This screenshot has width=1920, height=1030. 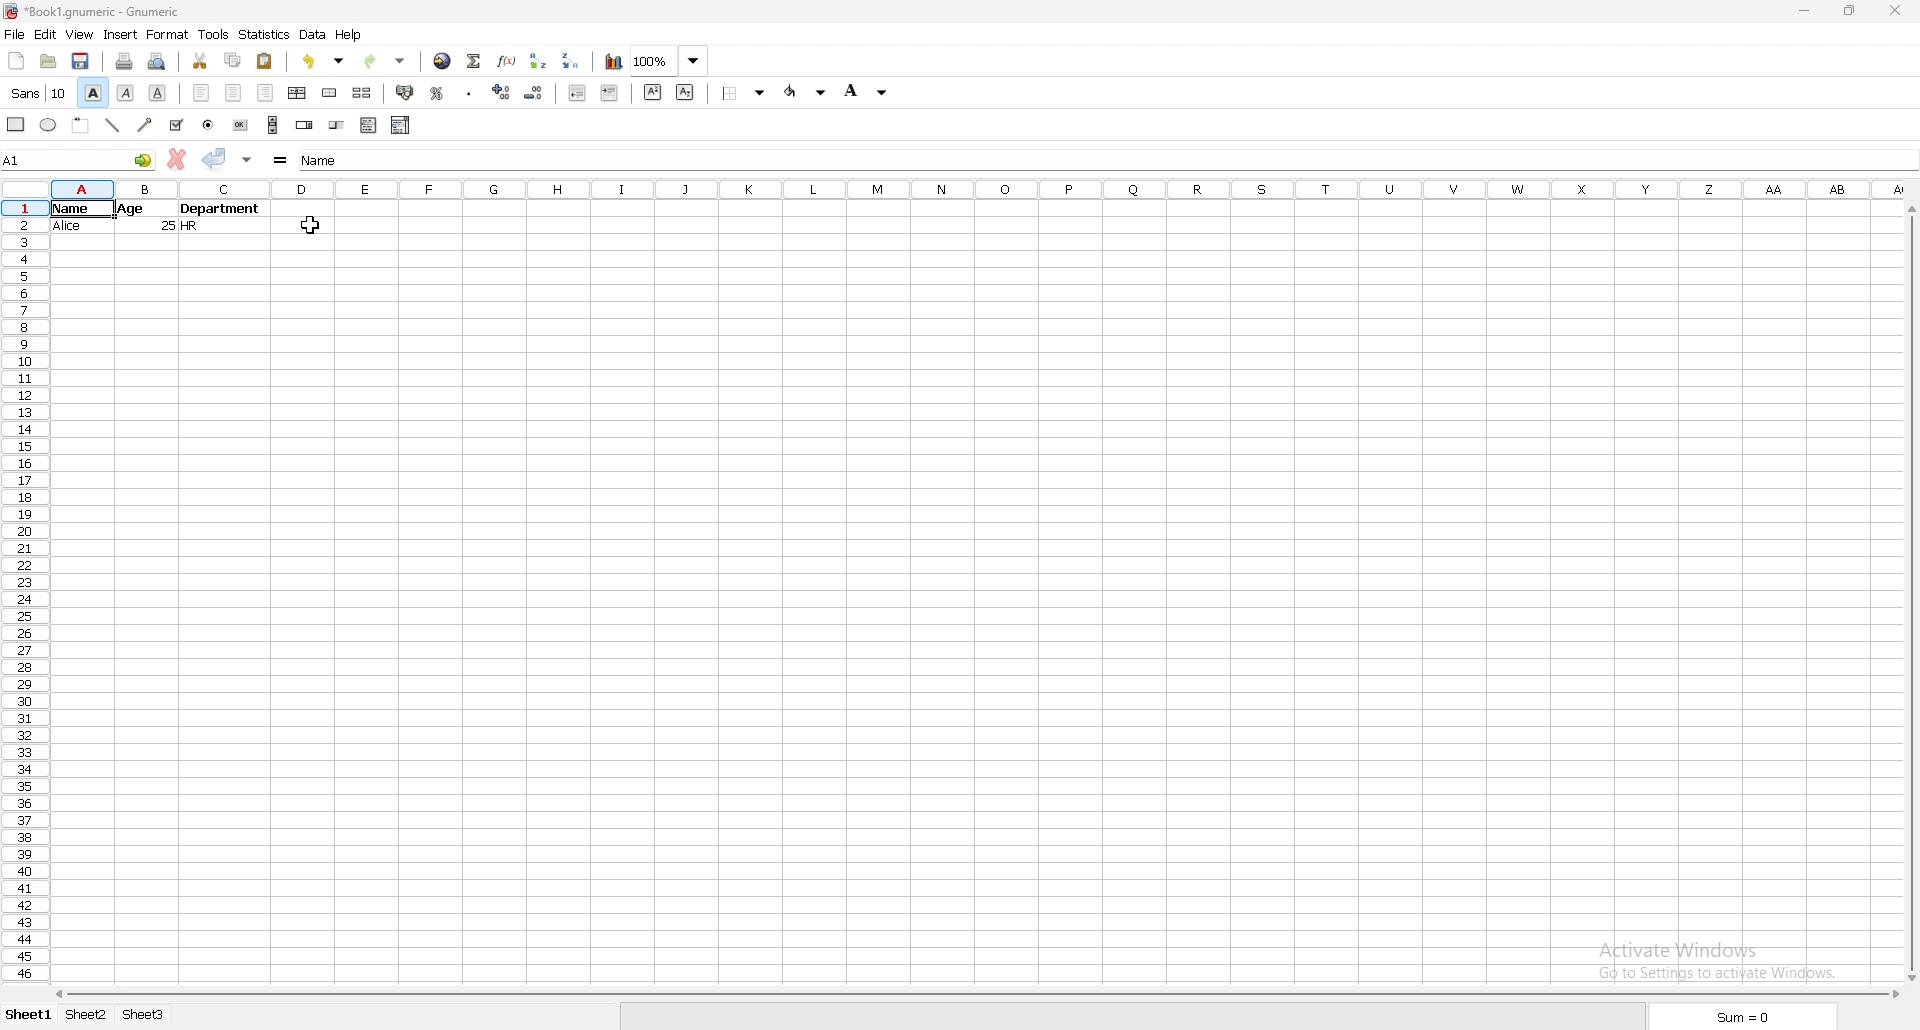 I want to click on cursor, so click(x=309, y=224).